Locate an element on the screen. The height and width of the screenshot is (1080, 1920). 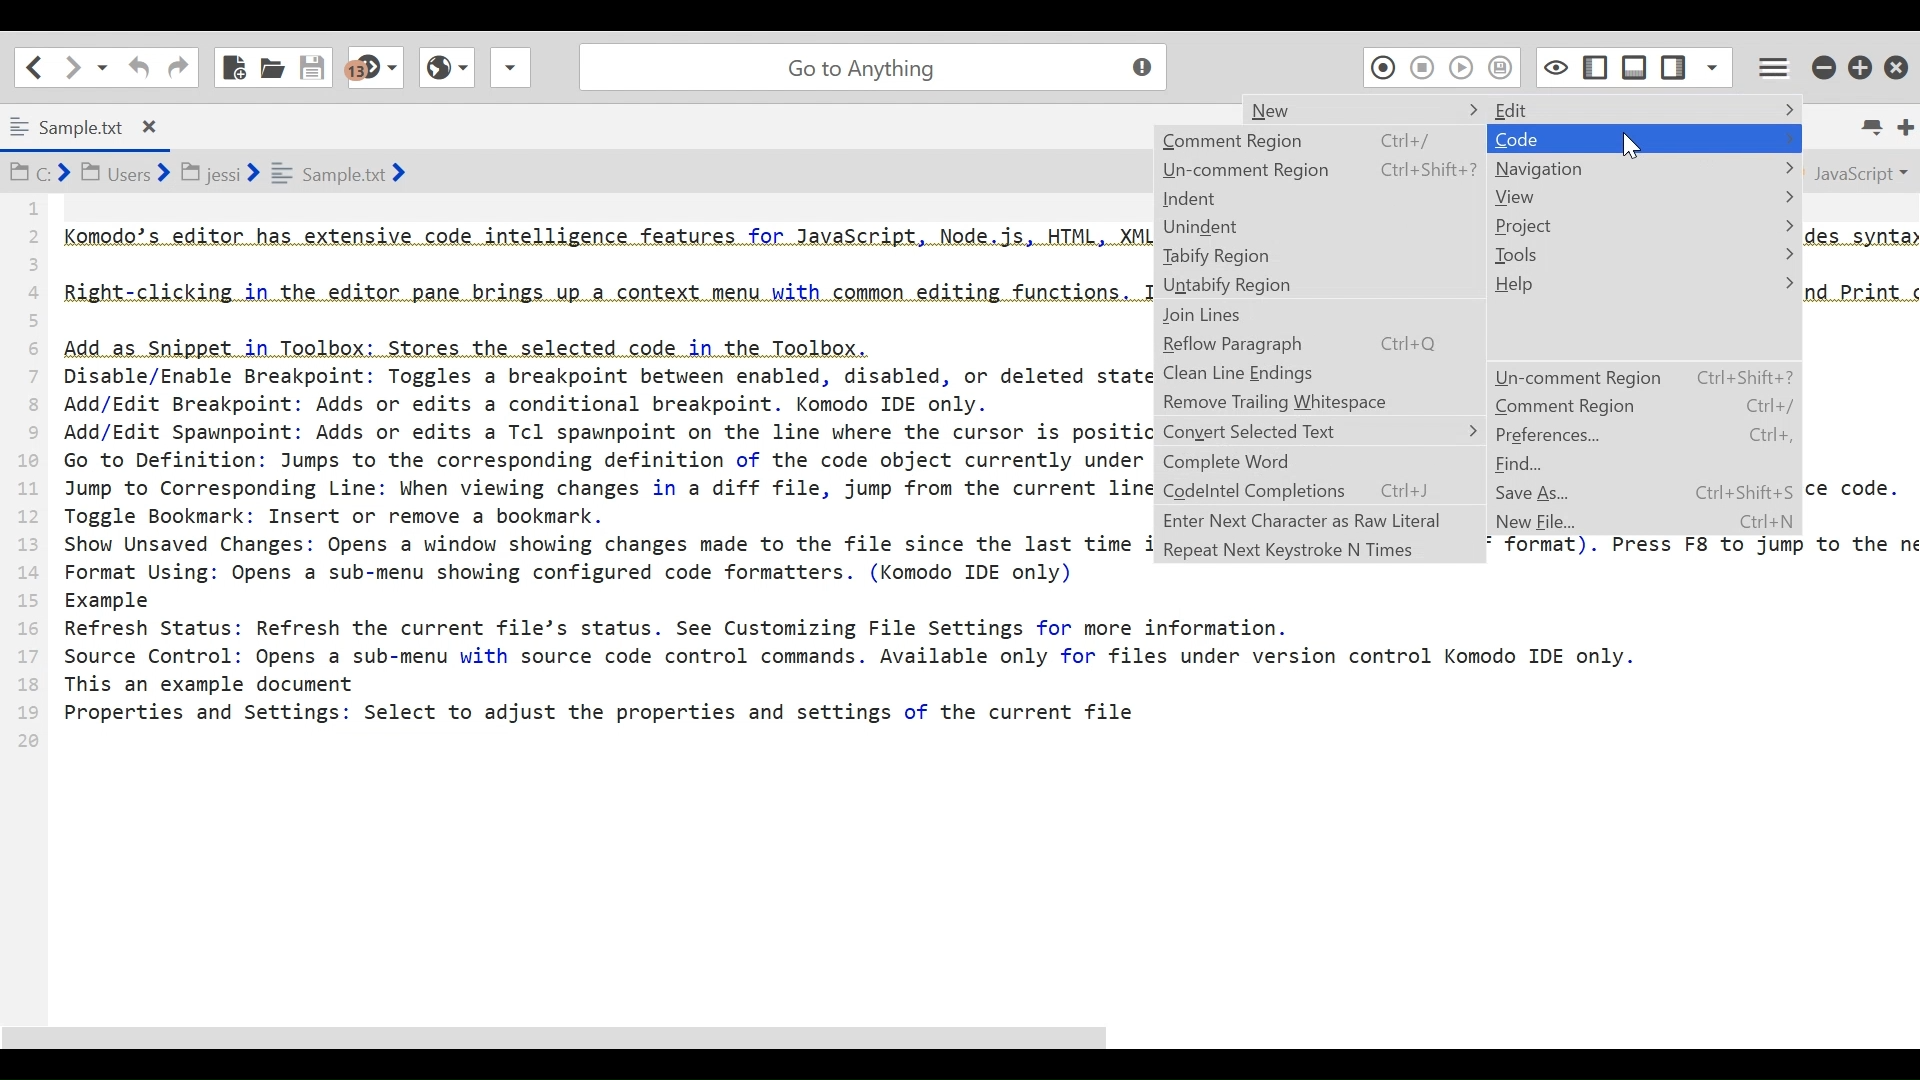
Search is located at coordinates (869, 64).